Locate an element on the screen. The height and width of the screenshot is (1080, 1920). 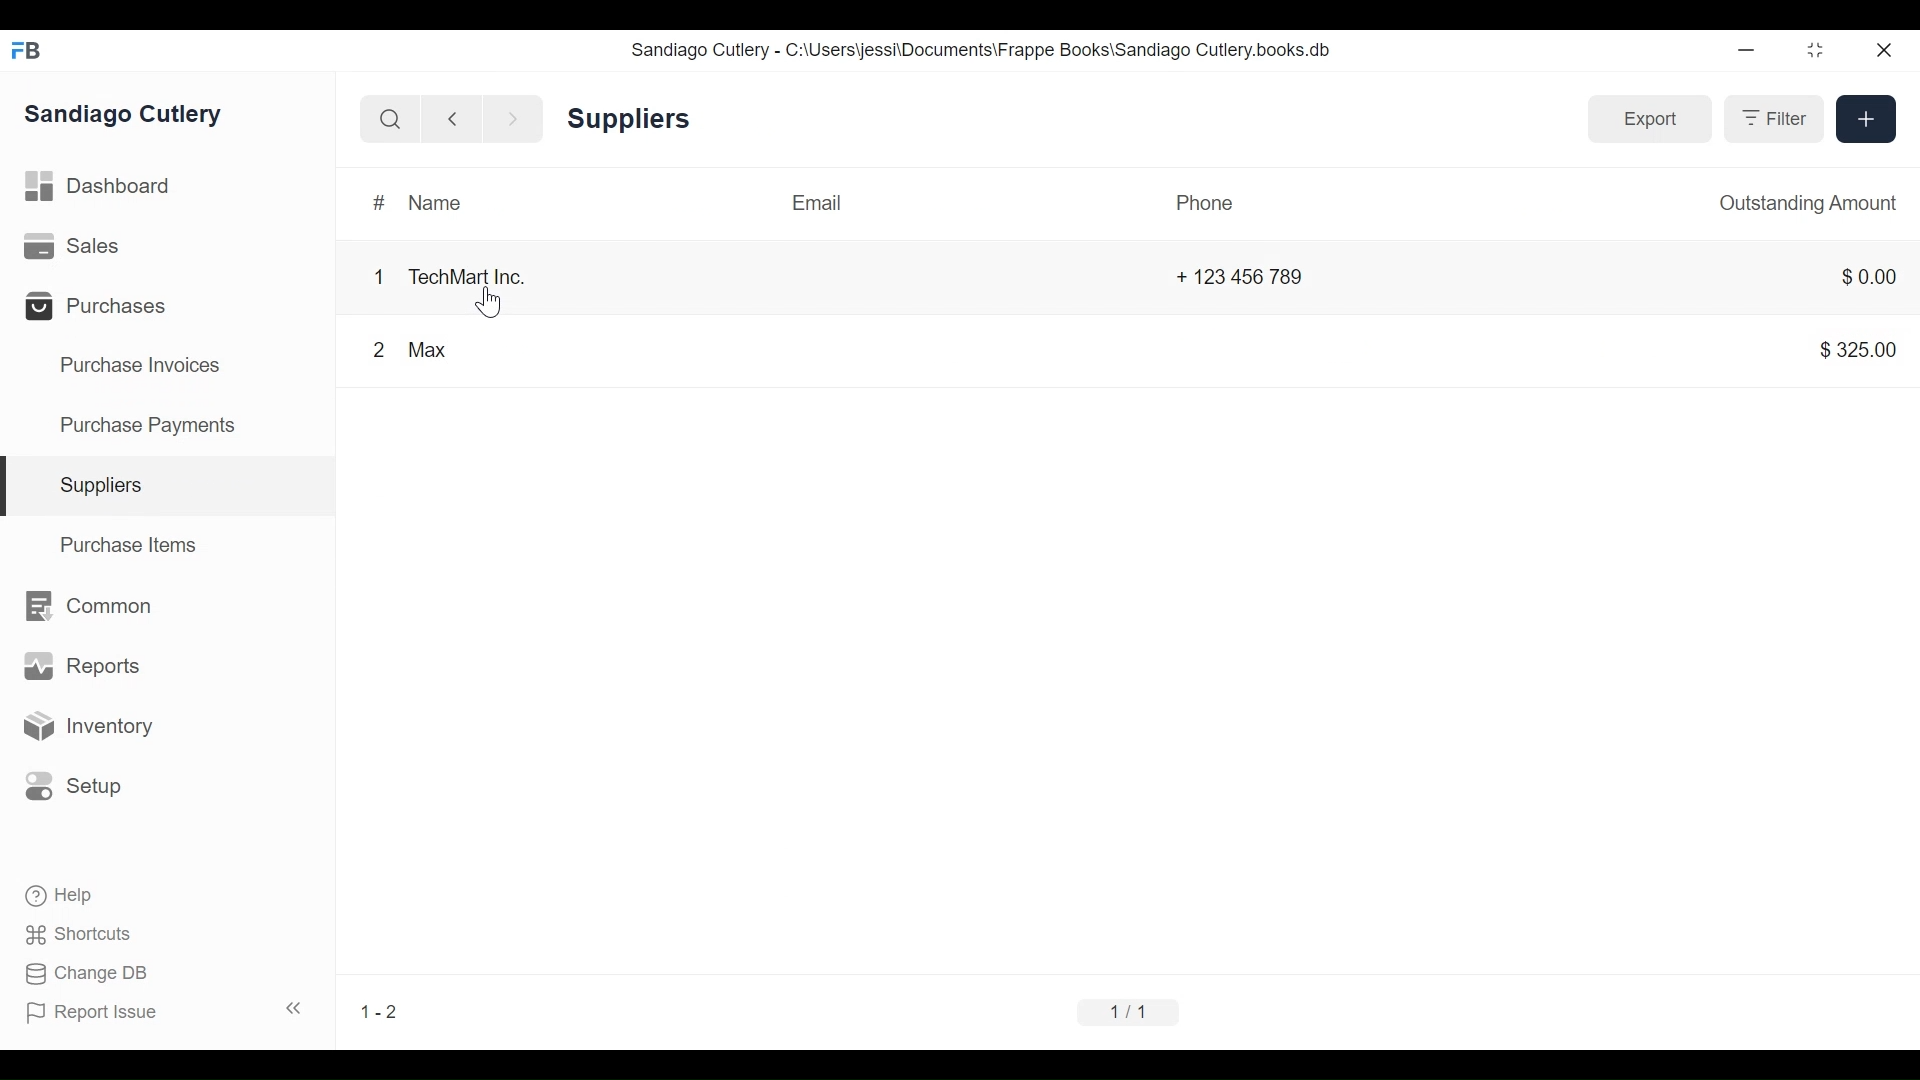
TechMart Inc. is located at coordinates (470, 274).